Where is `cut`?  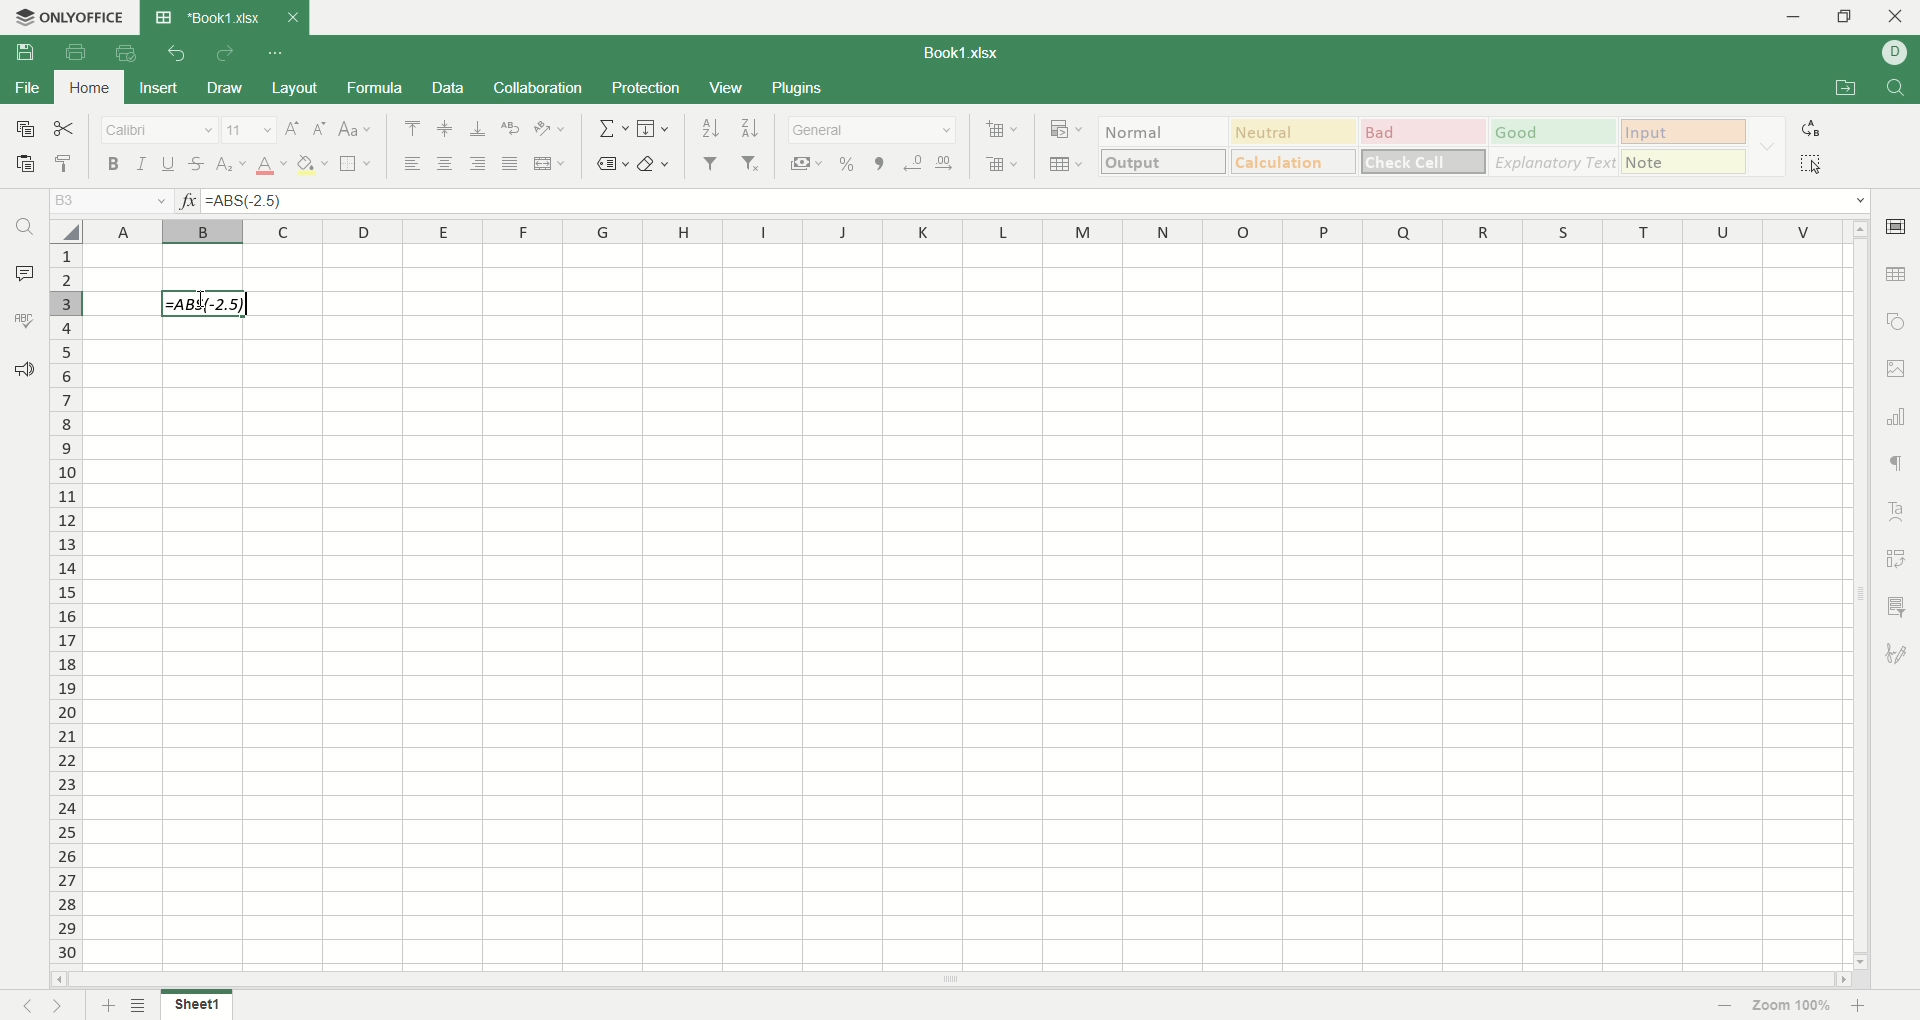
cut is located at coordinates (64, 129).